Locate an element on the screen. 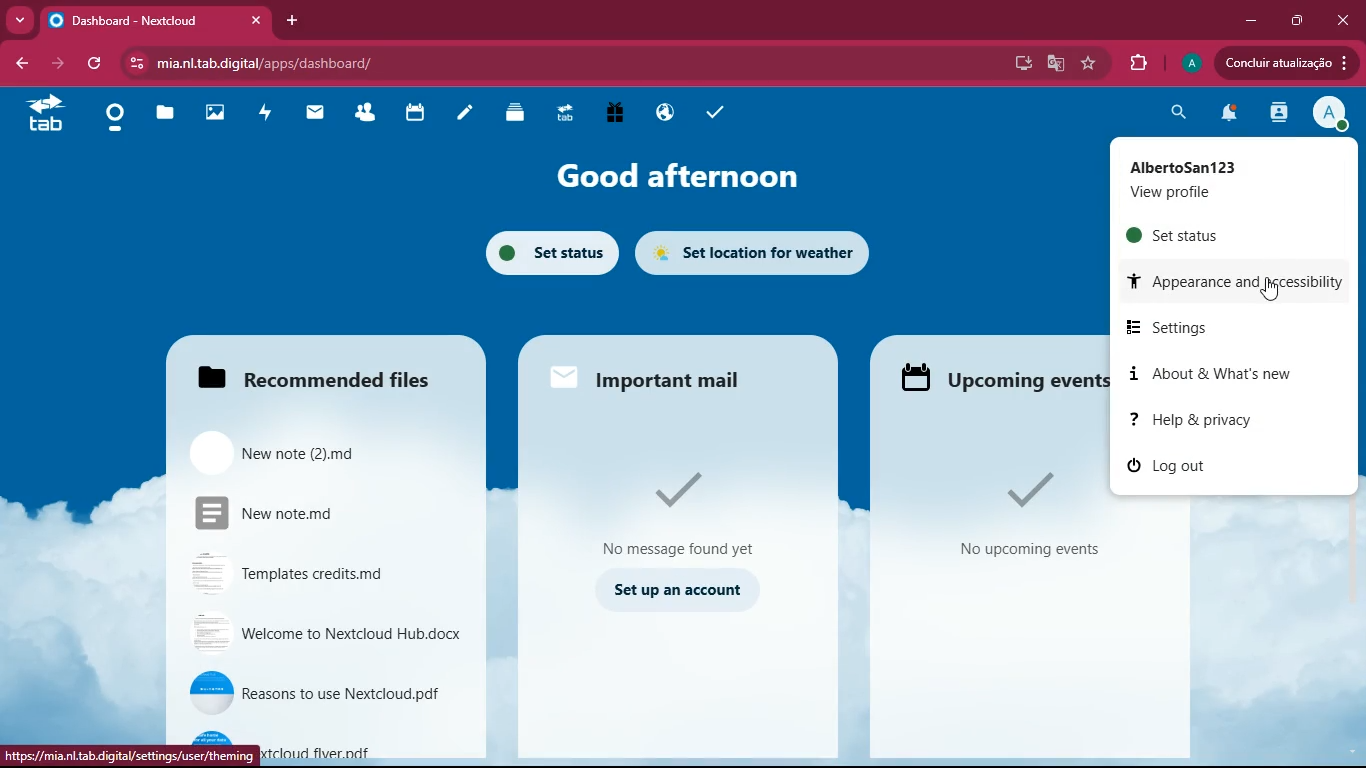 The image size is (1366, 768). notes is located at coordinates (462, 117).